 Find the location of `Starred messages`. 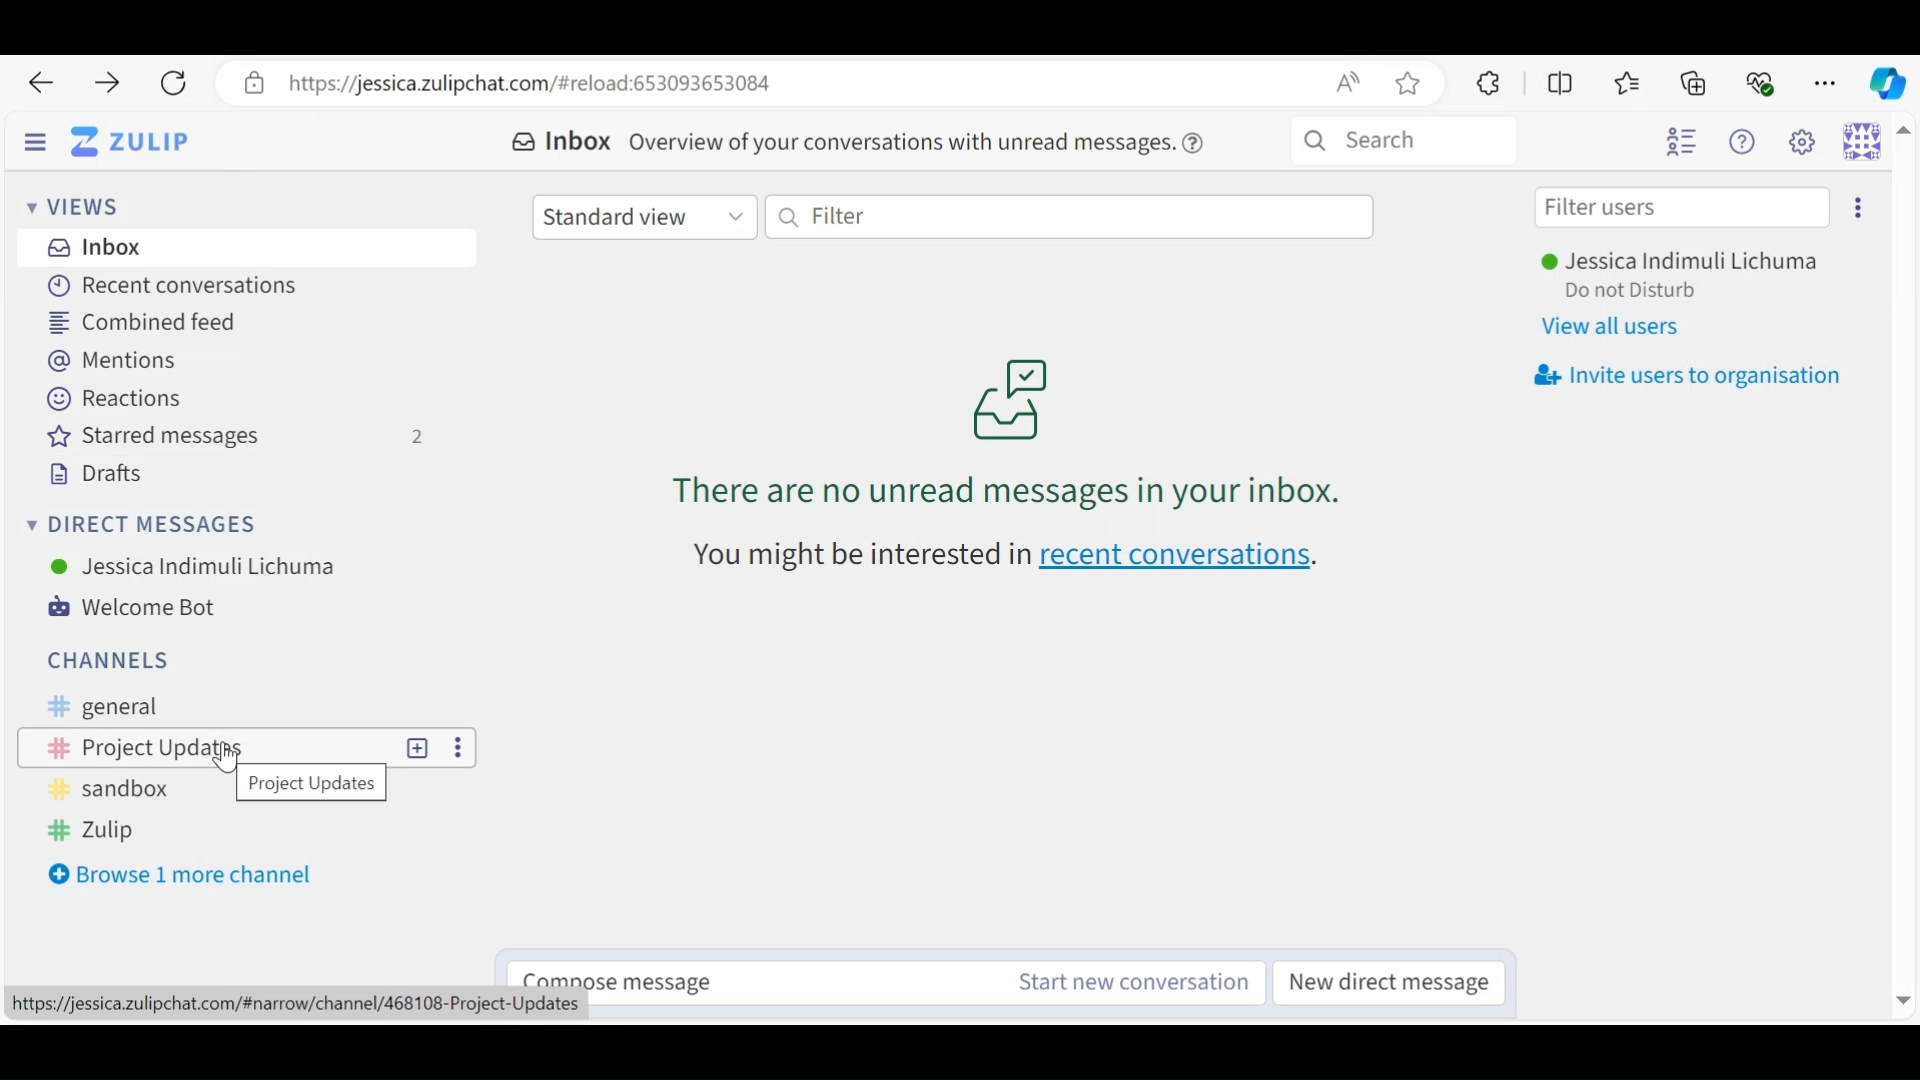

Starred messages is located at coordinates (242, 437).